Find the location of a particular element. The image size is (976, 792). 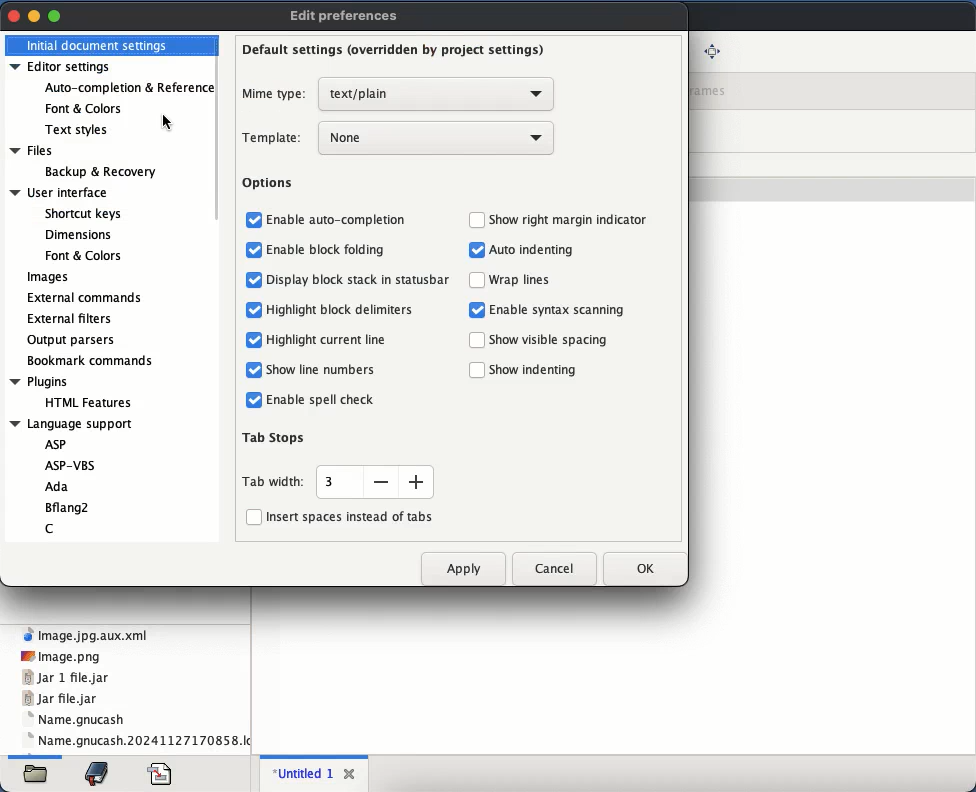

png is located at coordinates (59, 655).